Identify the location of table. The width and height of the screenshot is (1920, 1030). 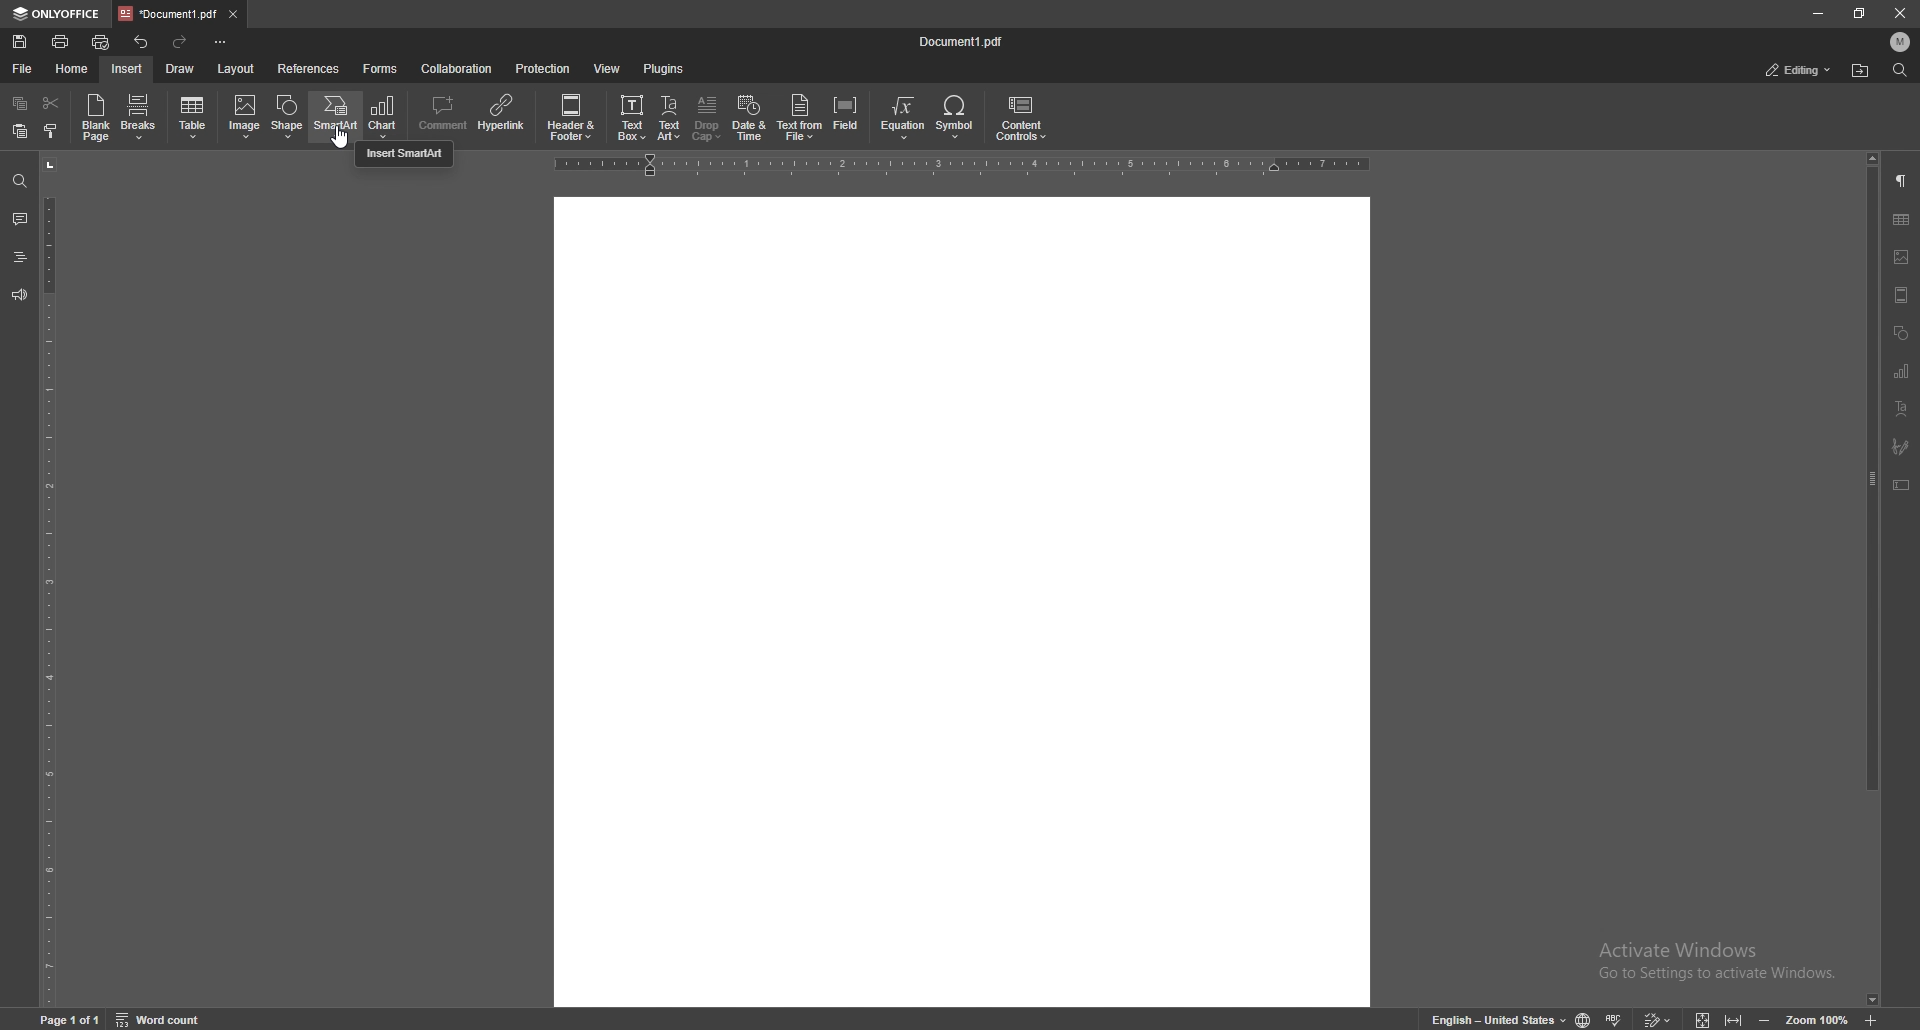
(194, 118).